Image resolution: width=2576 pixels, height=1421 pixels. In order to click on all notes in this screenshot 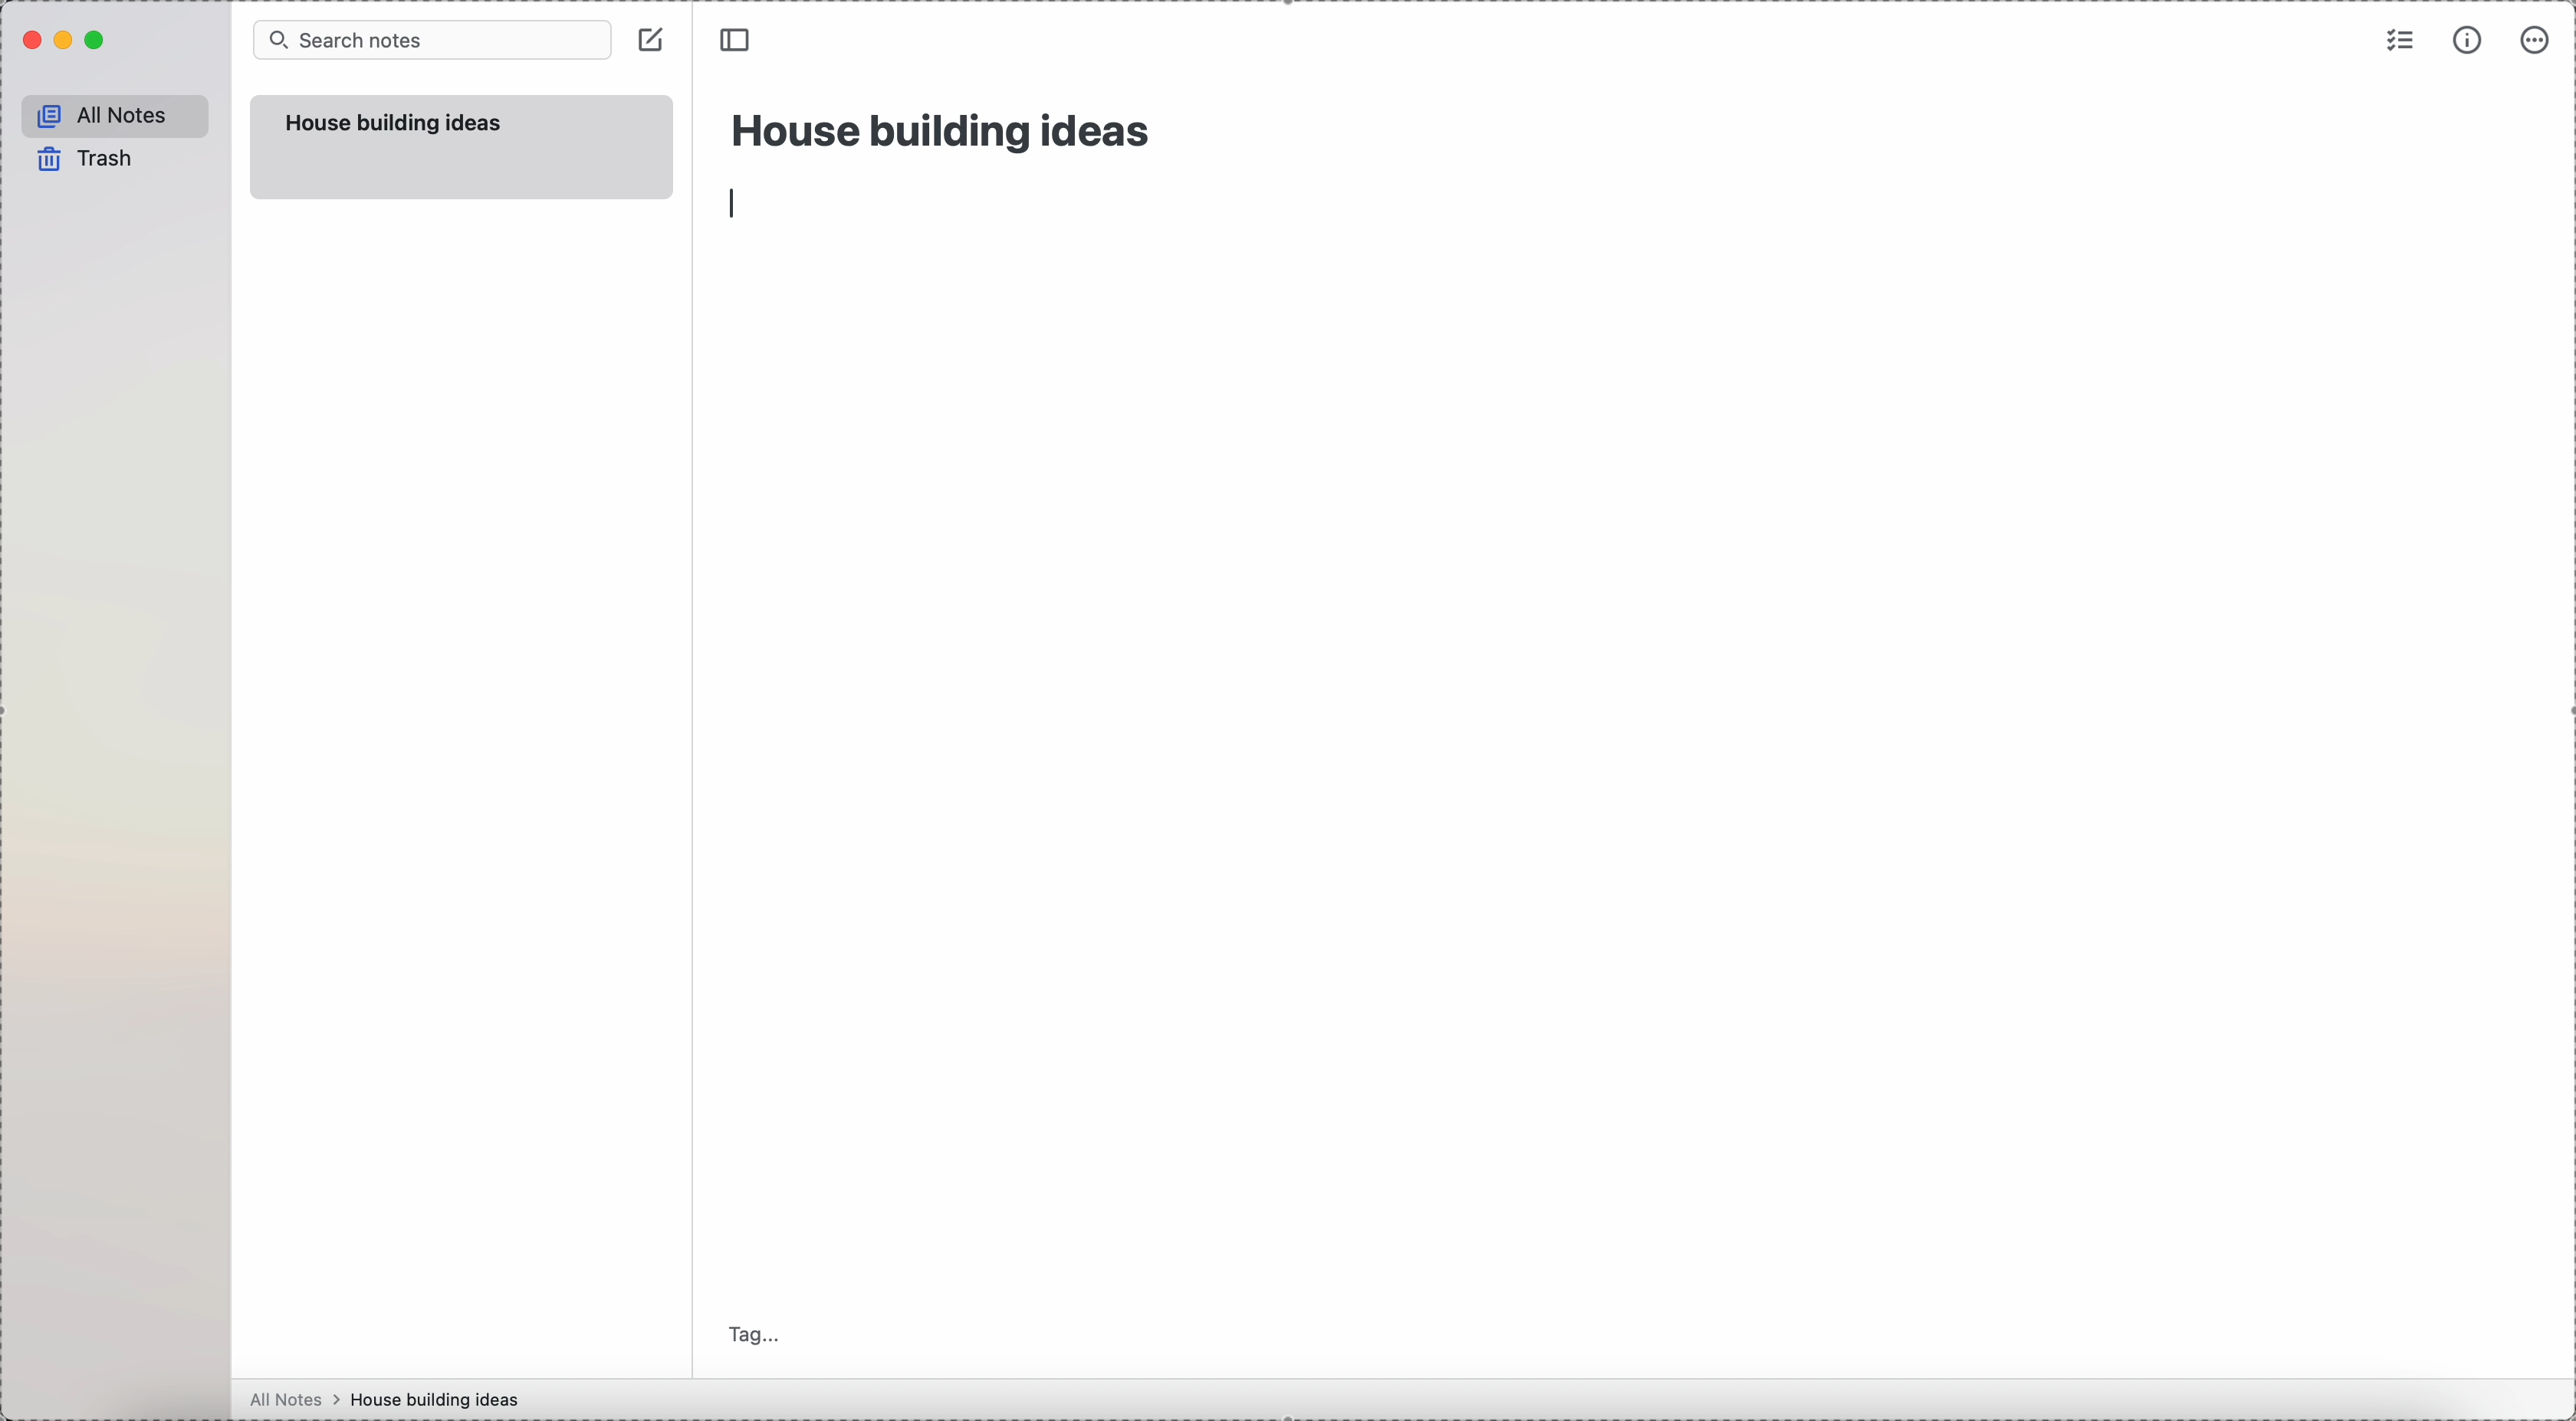, I will do `click(116, 116)`.